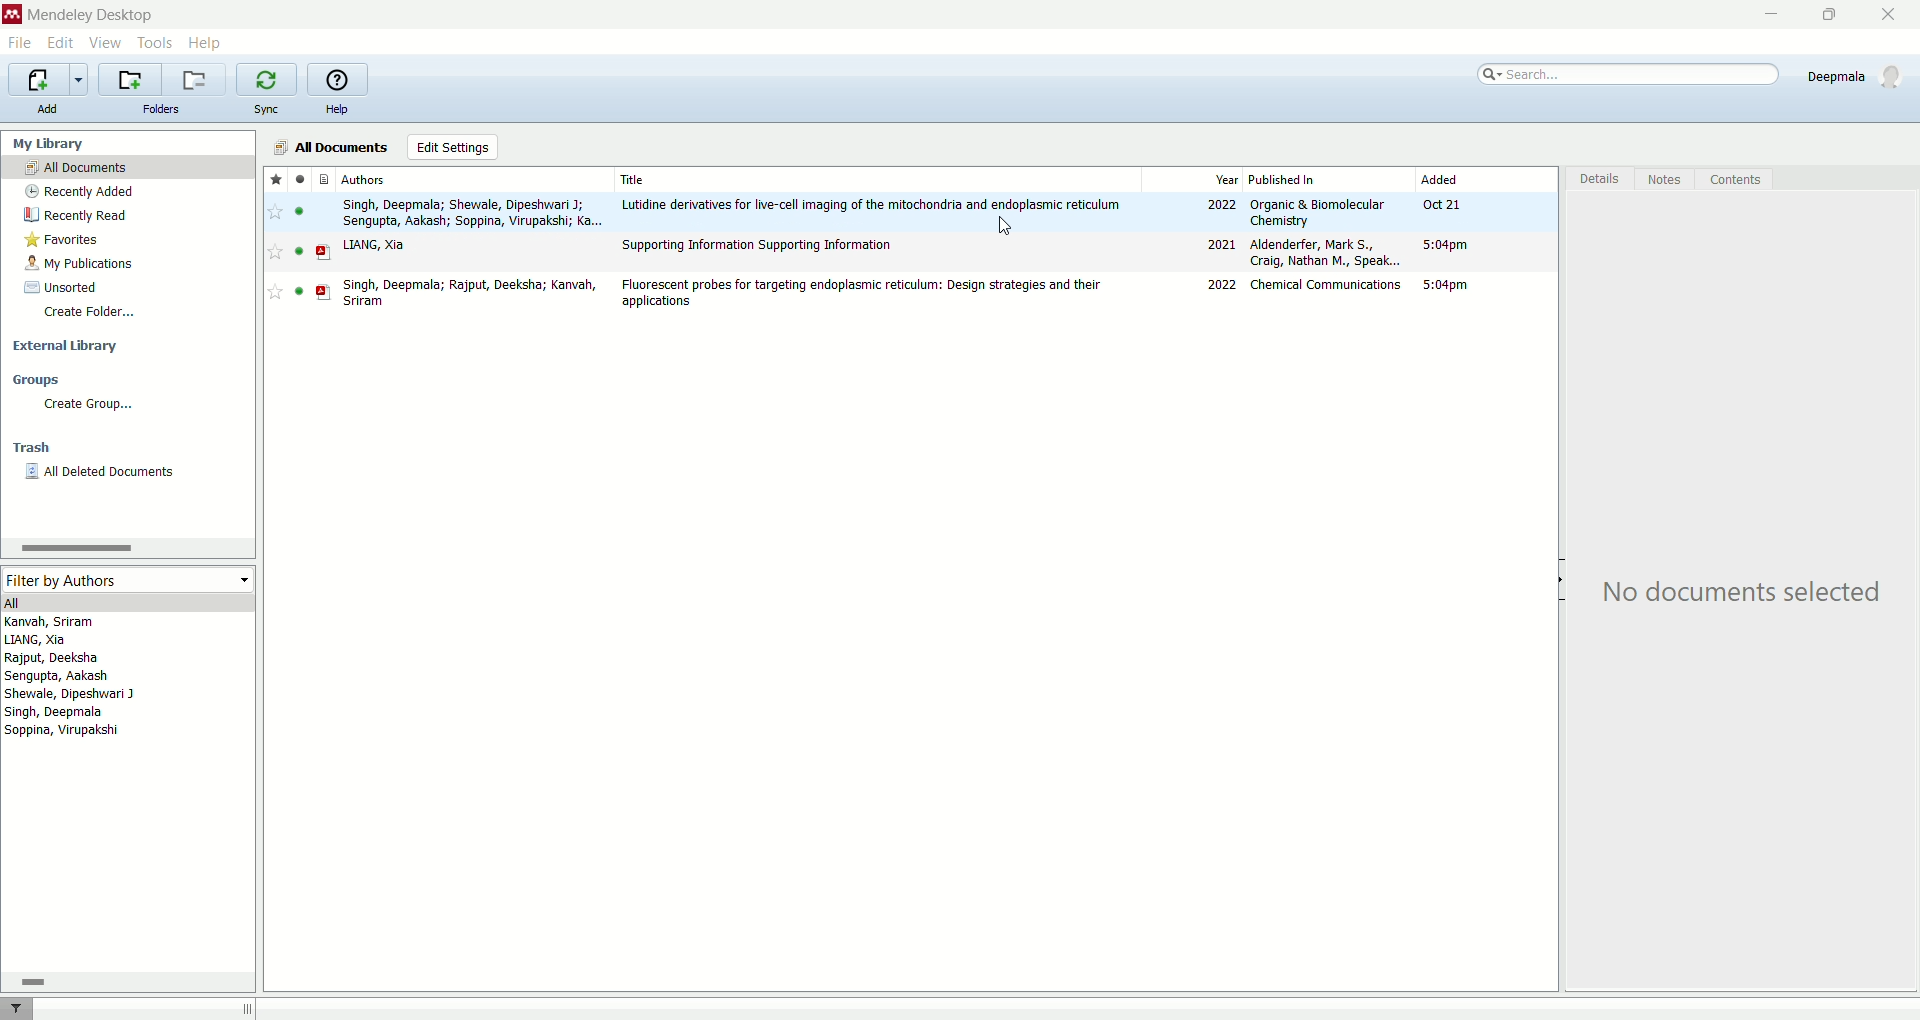 The image size is (1920, 1020). Describe the element at coordinates (128, 79) in the screenshot. I see `create a new folder` at that location.